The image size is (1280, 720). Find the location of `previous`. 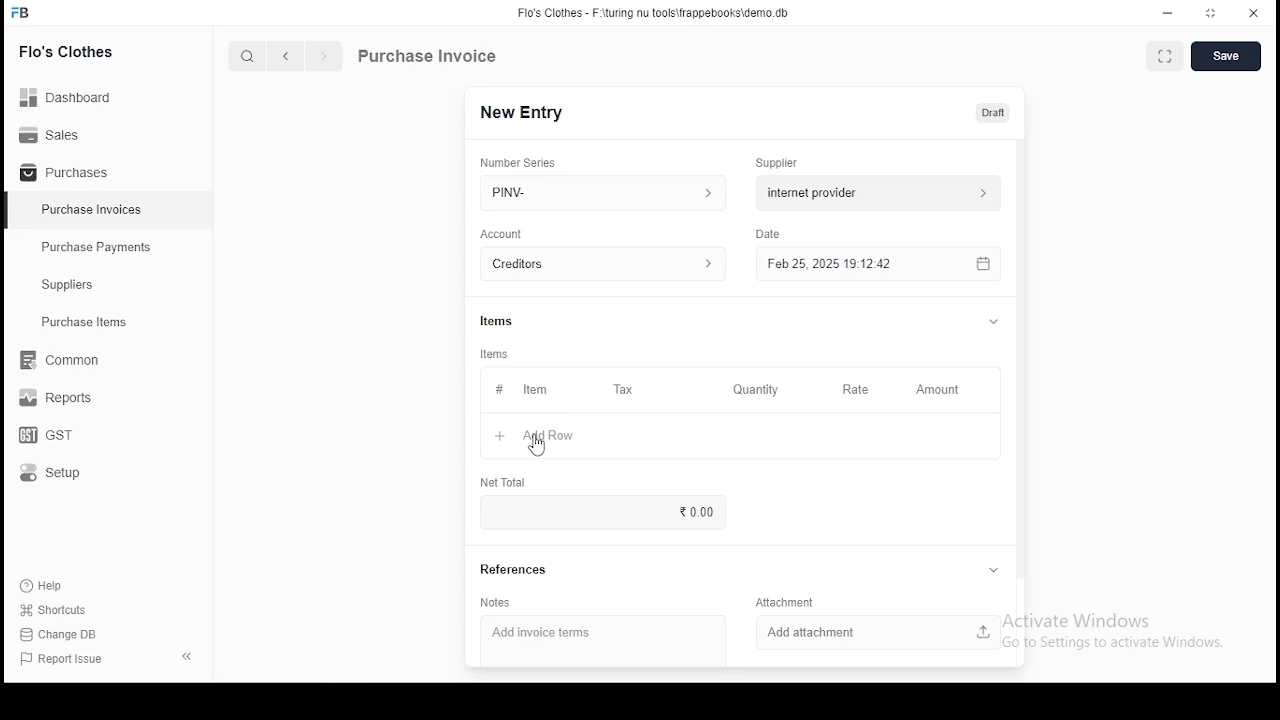

previous is located at coordinates (287, 57).